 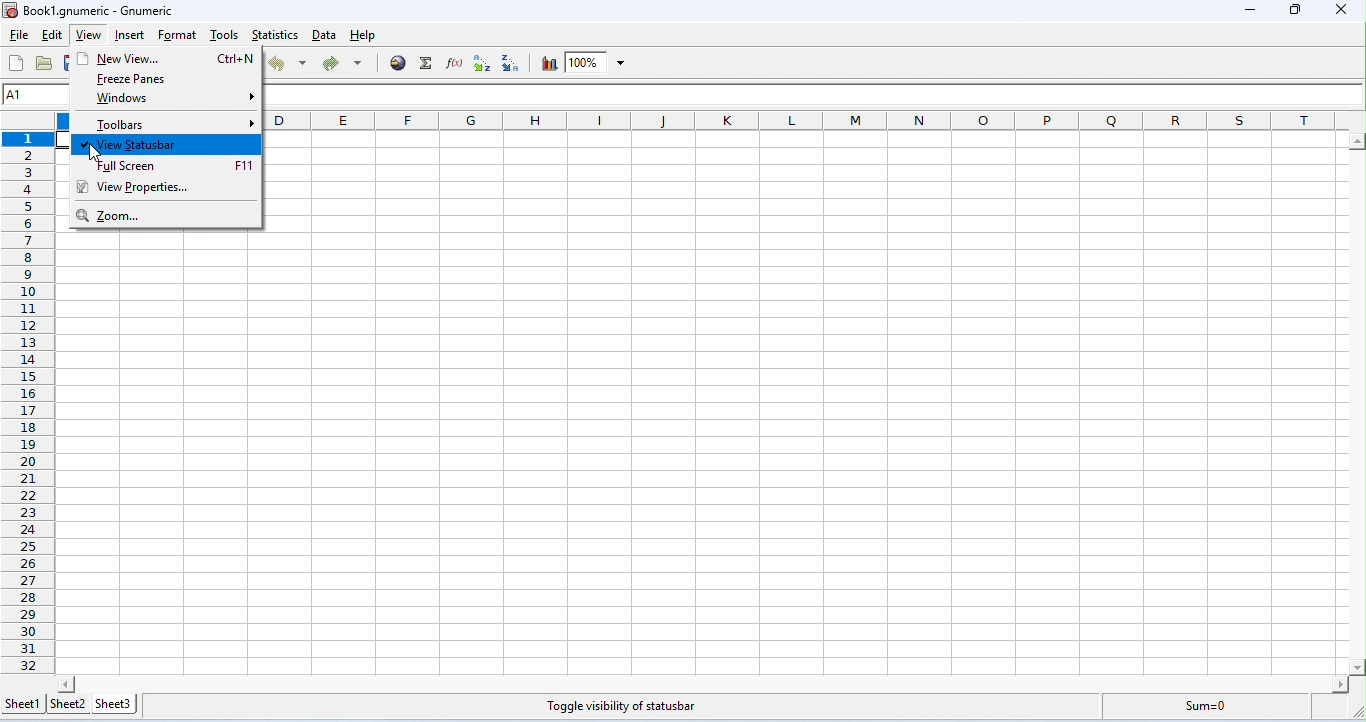 What do you see at coordinates (511, 63) in the screenshot?
I see `sort descending` at bounding box center [511, 63].